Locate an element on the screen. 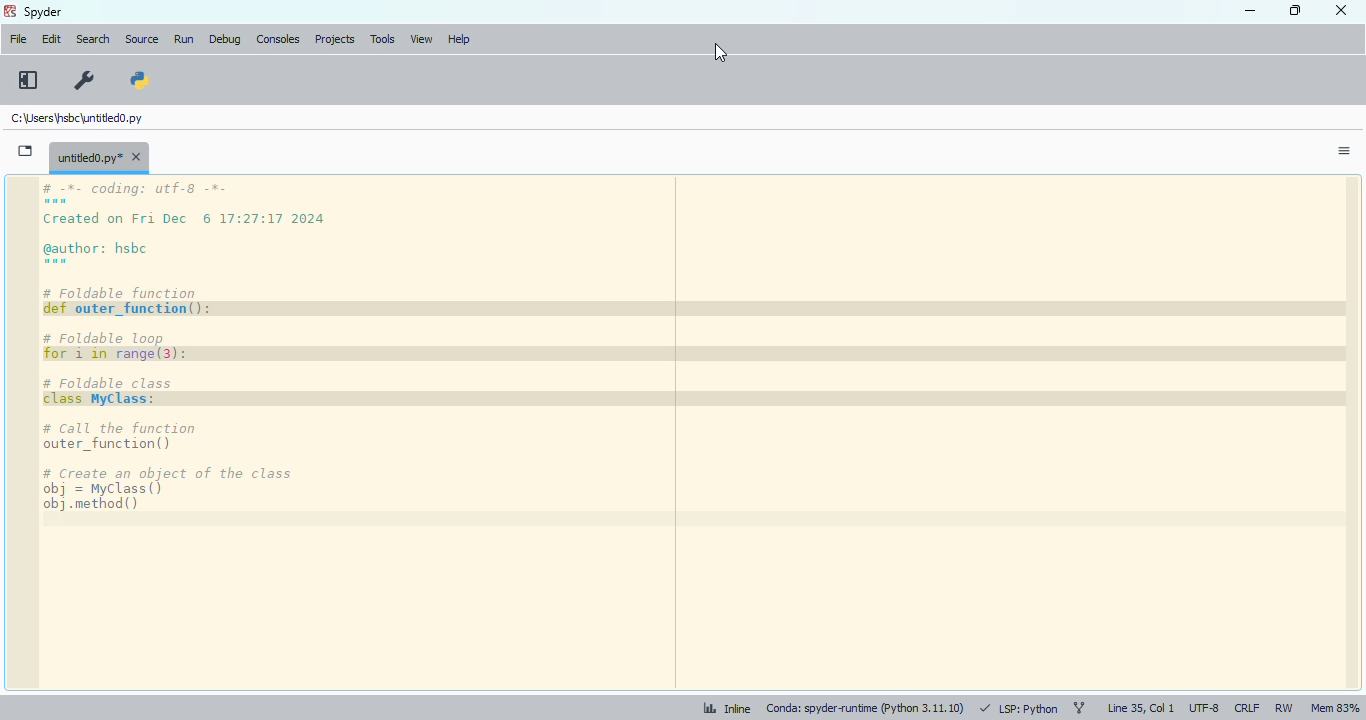 This screenshot has height=720, width=1366. maximize is located at coordinates (1295, 10).